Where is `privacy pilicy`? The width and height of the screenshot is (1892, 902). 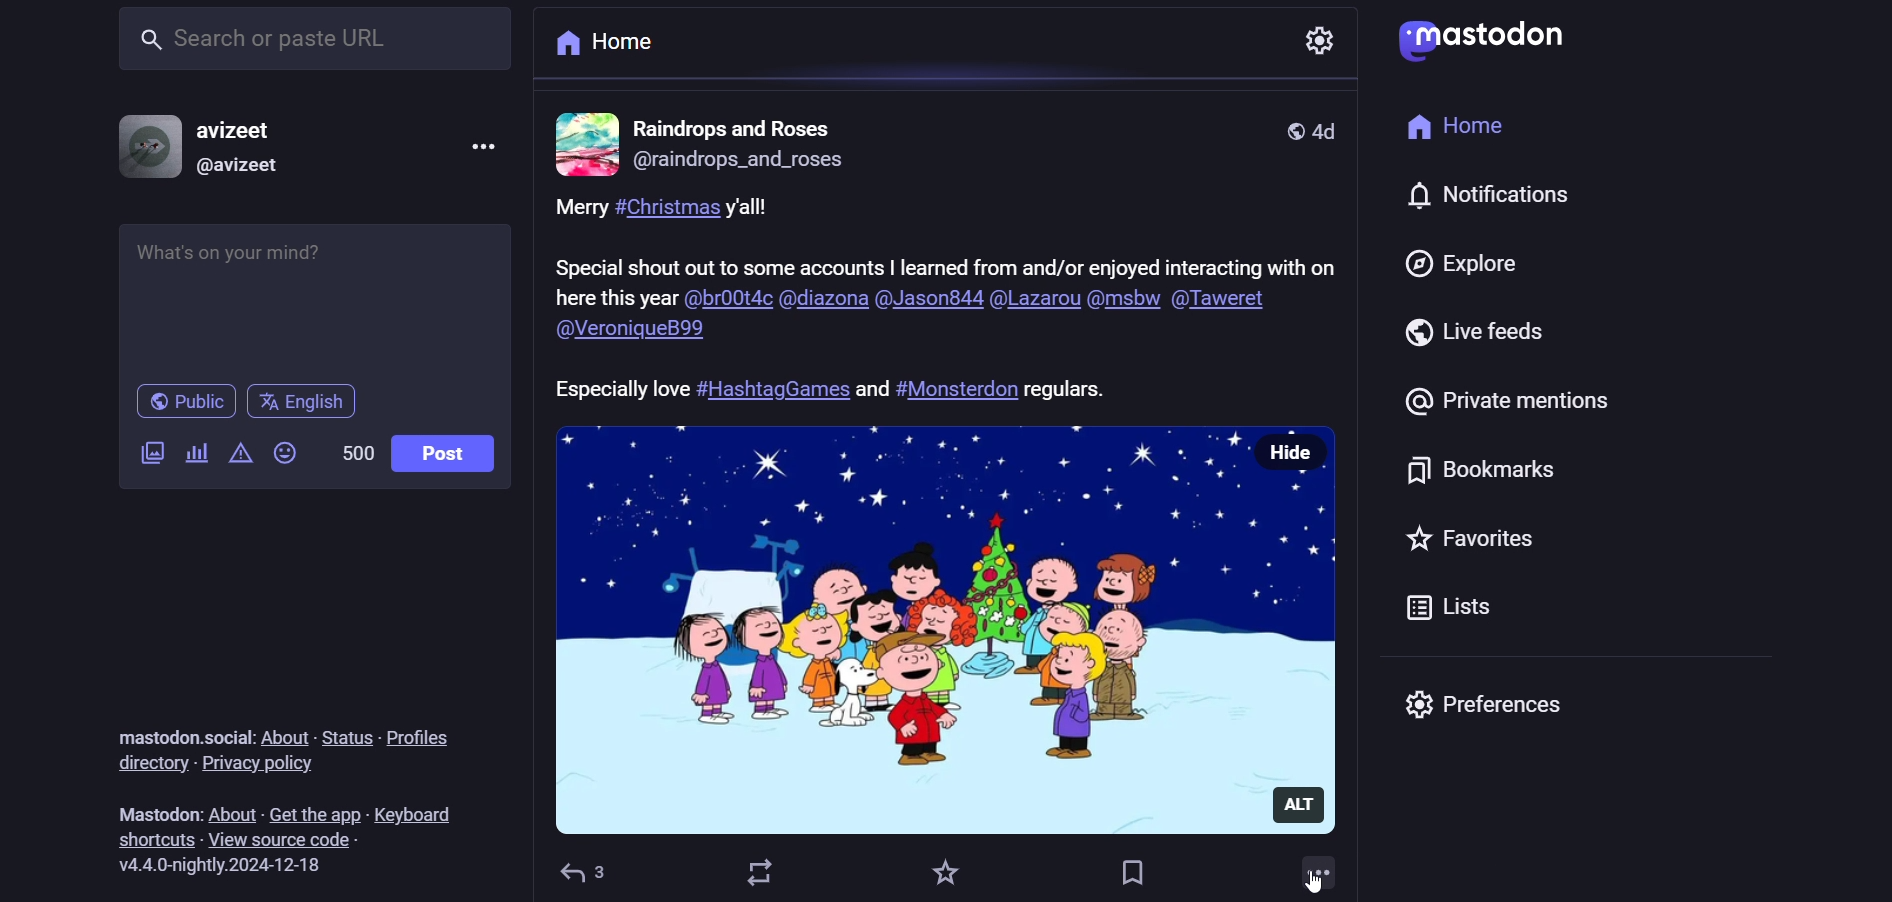 privacy pilicy is located at coordinates (274, 765).